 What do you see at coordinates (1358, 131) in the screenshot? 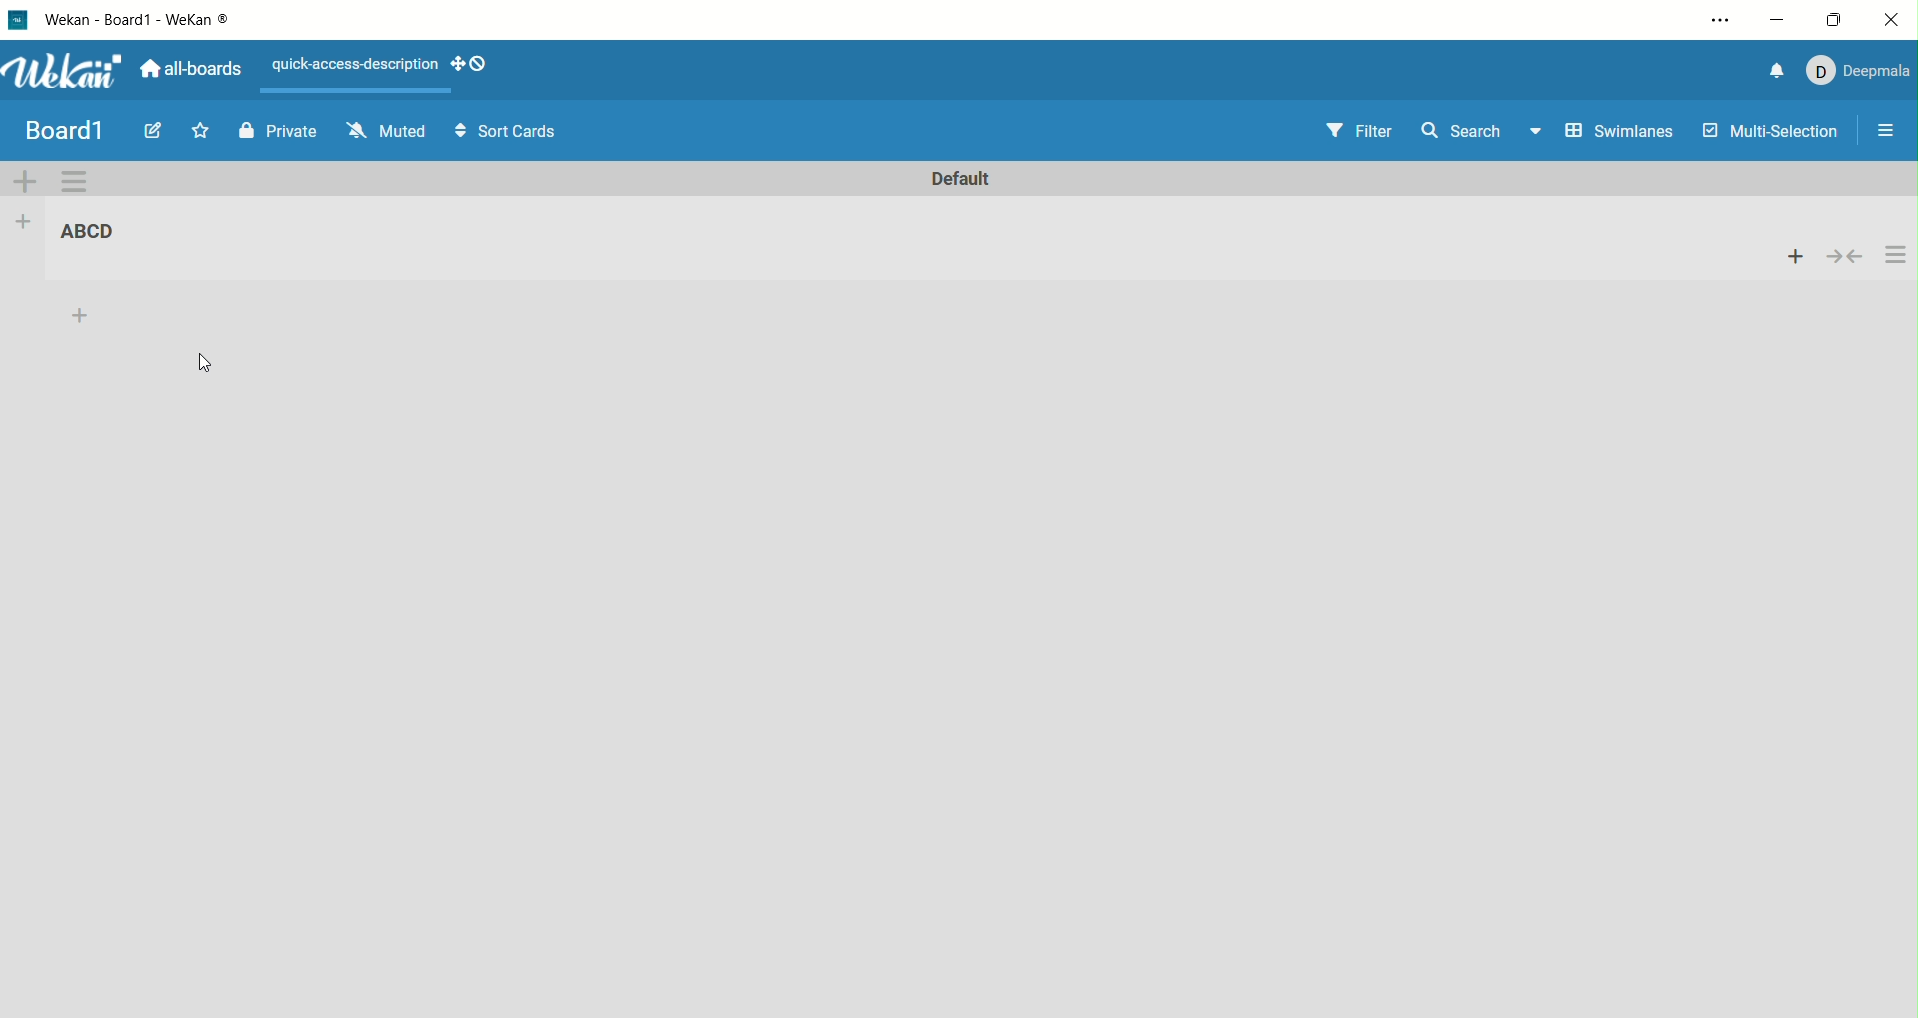
I see `filter` at bounding box center [1358, 131].